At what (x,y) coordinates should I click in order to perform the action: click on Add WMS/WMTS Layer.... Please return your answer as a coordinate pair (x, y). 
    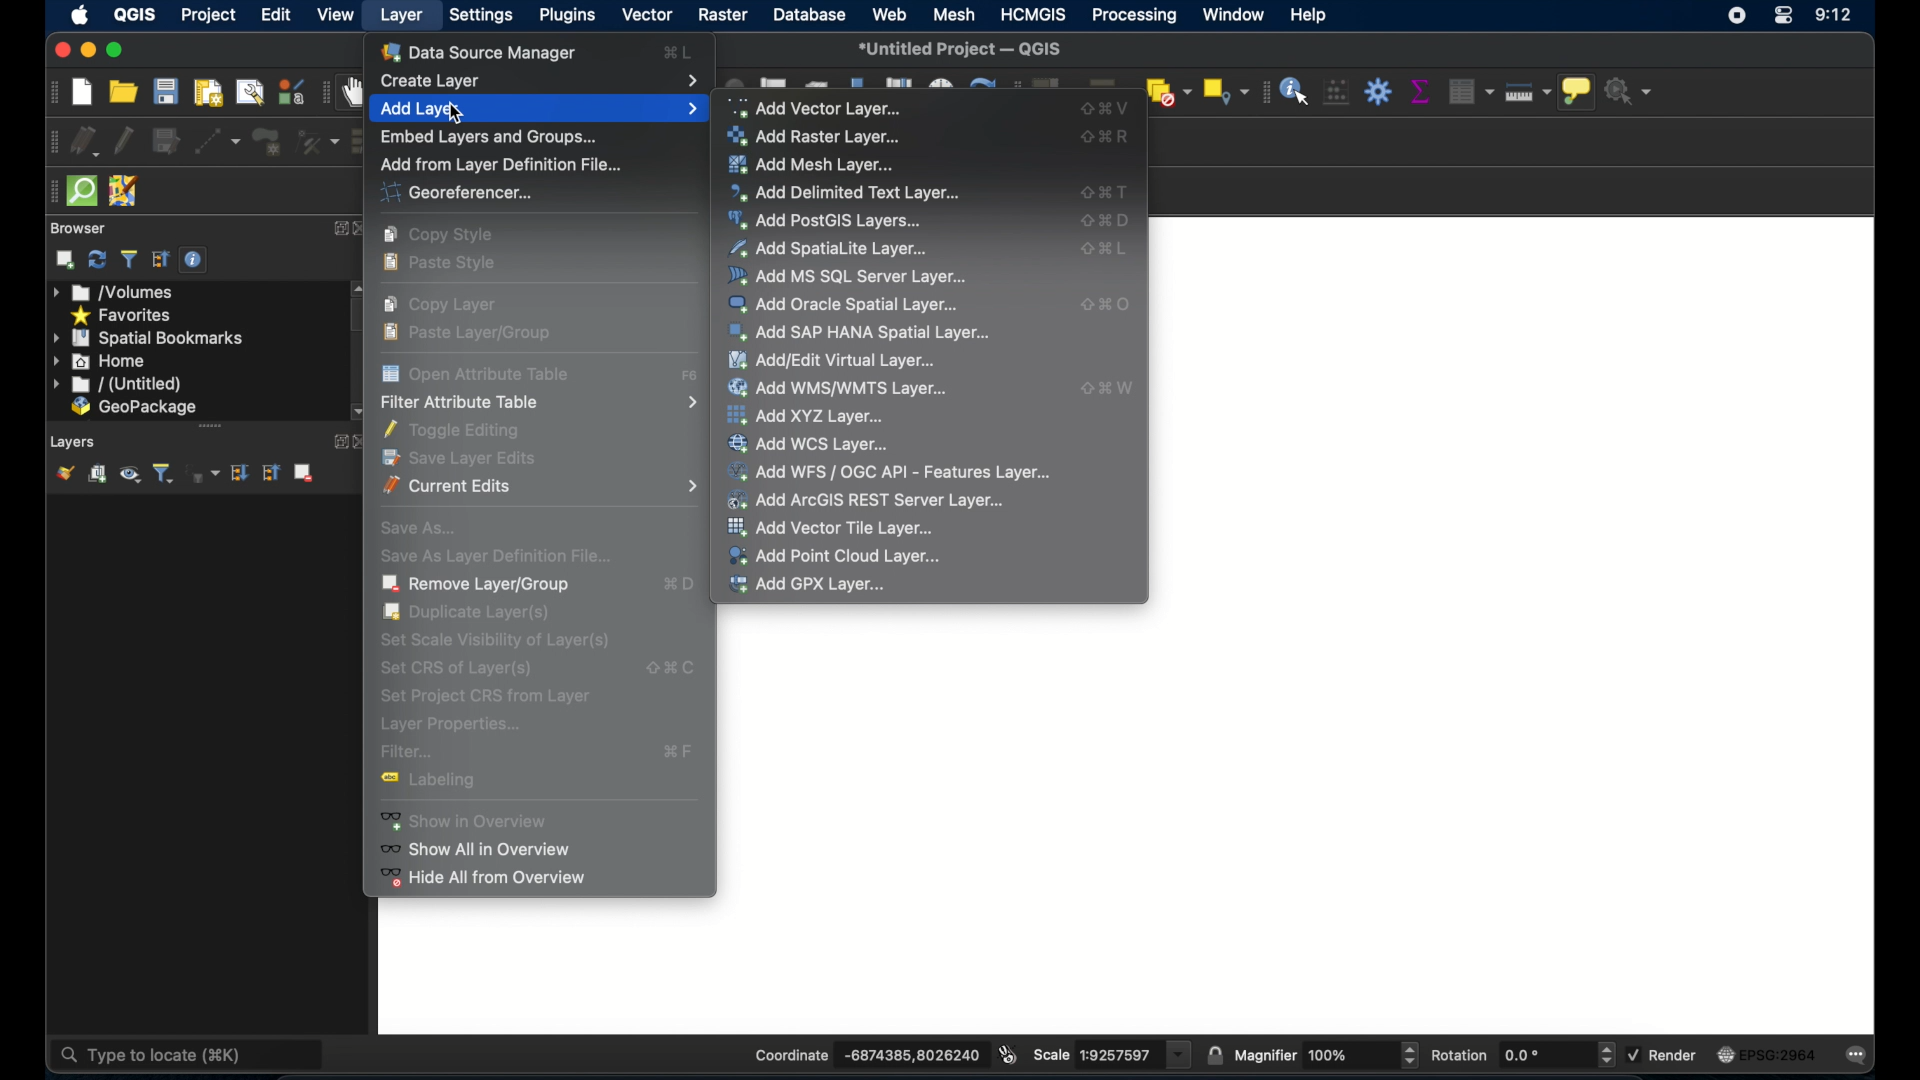
    Looking at the image, I should click on (928, 389).